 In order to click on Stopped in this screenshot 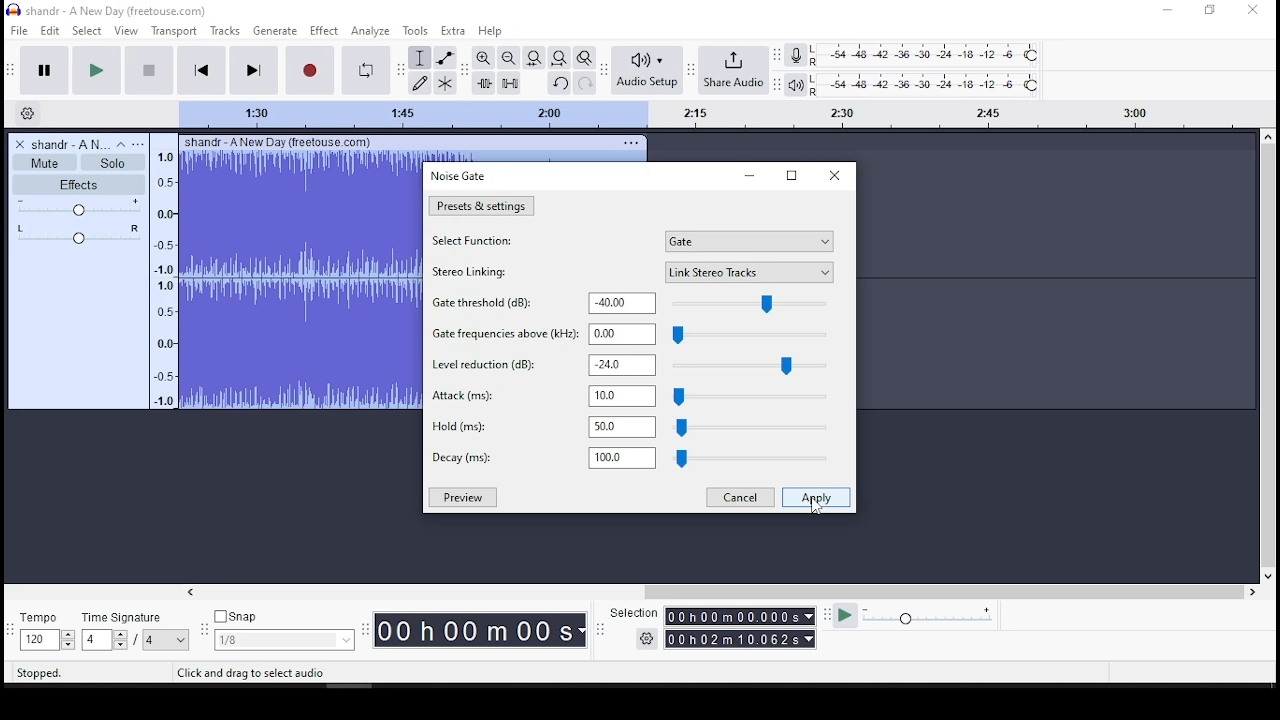, I will do `click(40, 674)`.